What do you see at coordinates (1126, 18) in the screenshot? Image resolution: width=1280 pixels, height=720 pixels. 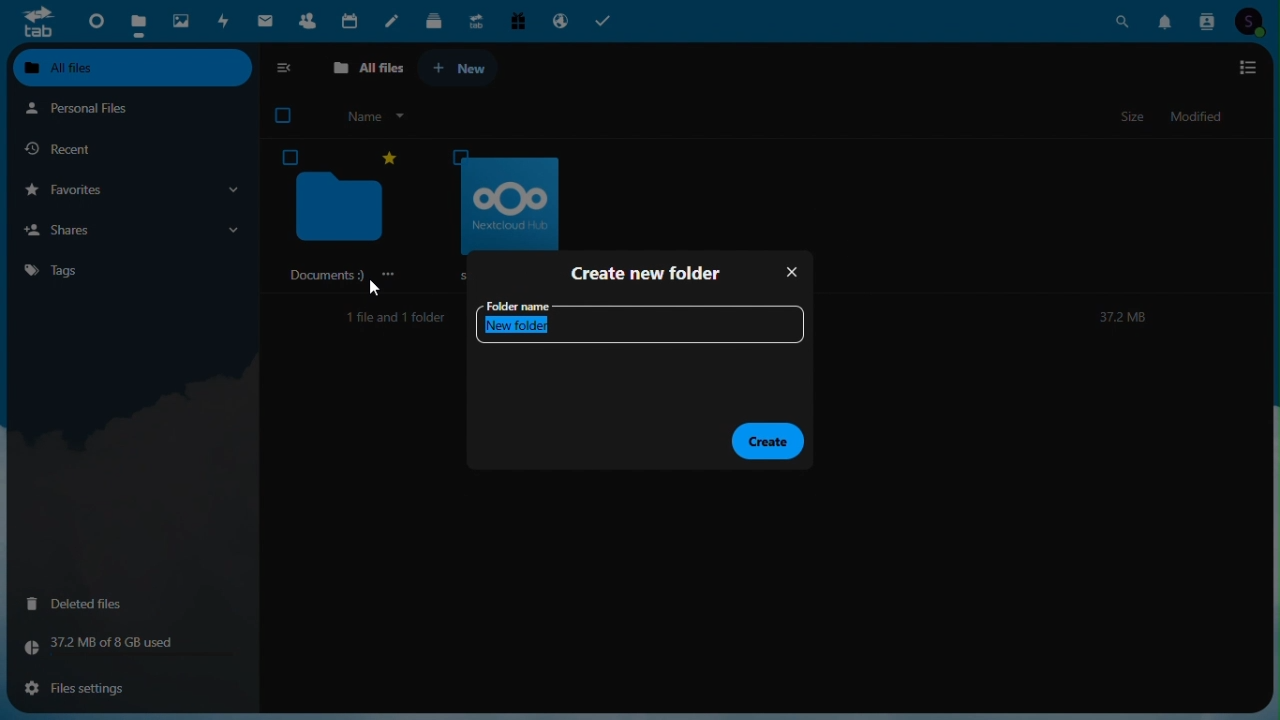 I see `Search` at bounding box center [1126, 18].